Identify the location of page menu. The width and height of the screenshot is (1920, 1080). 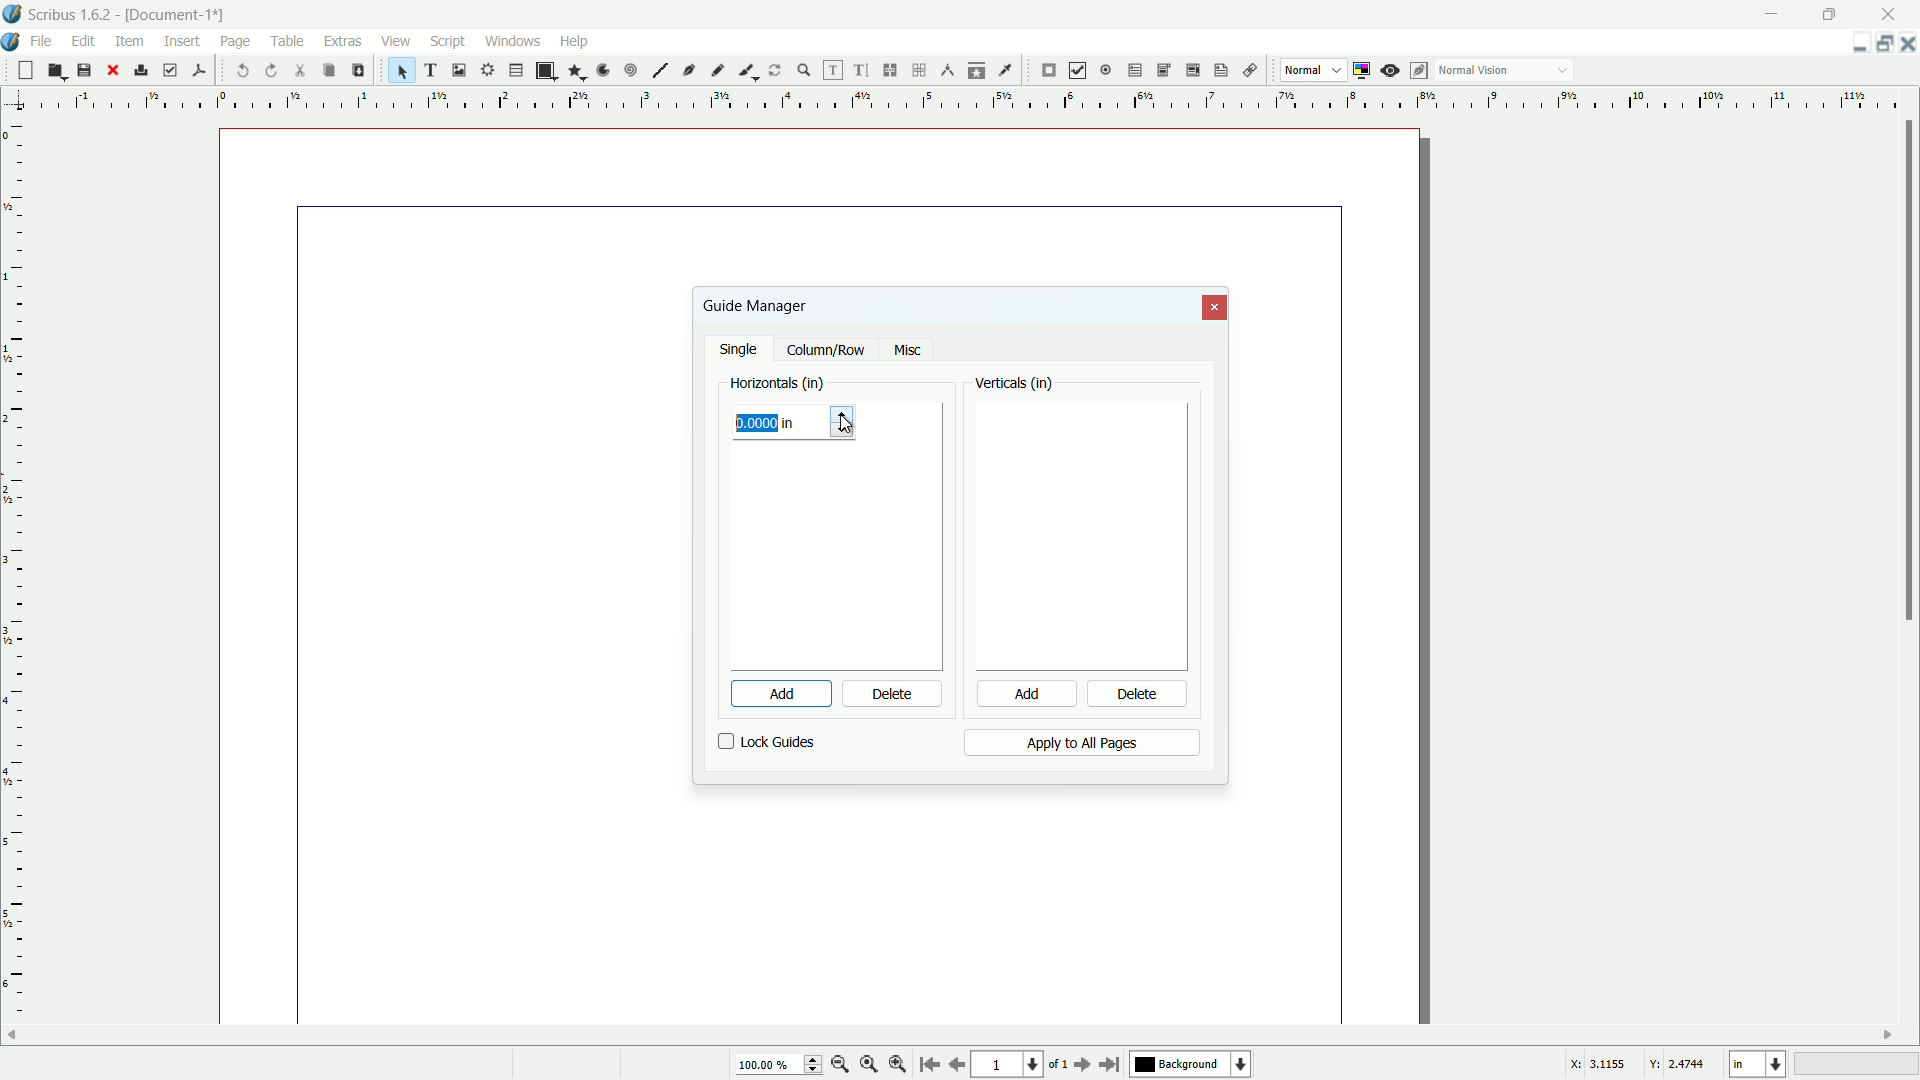
(235, 38).